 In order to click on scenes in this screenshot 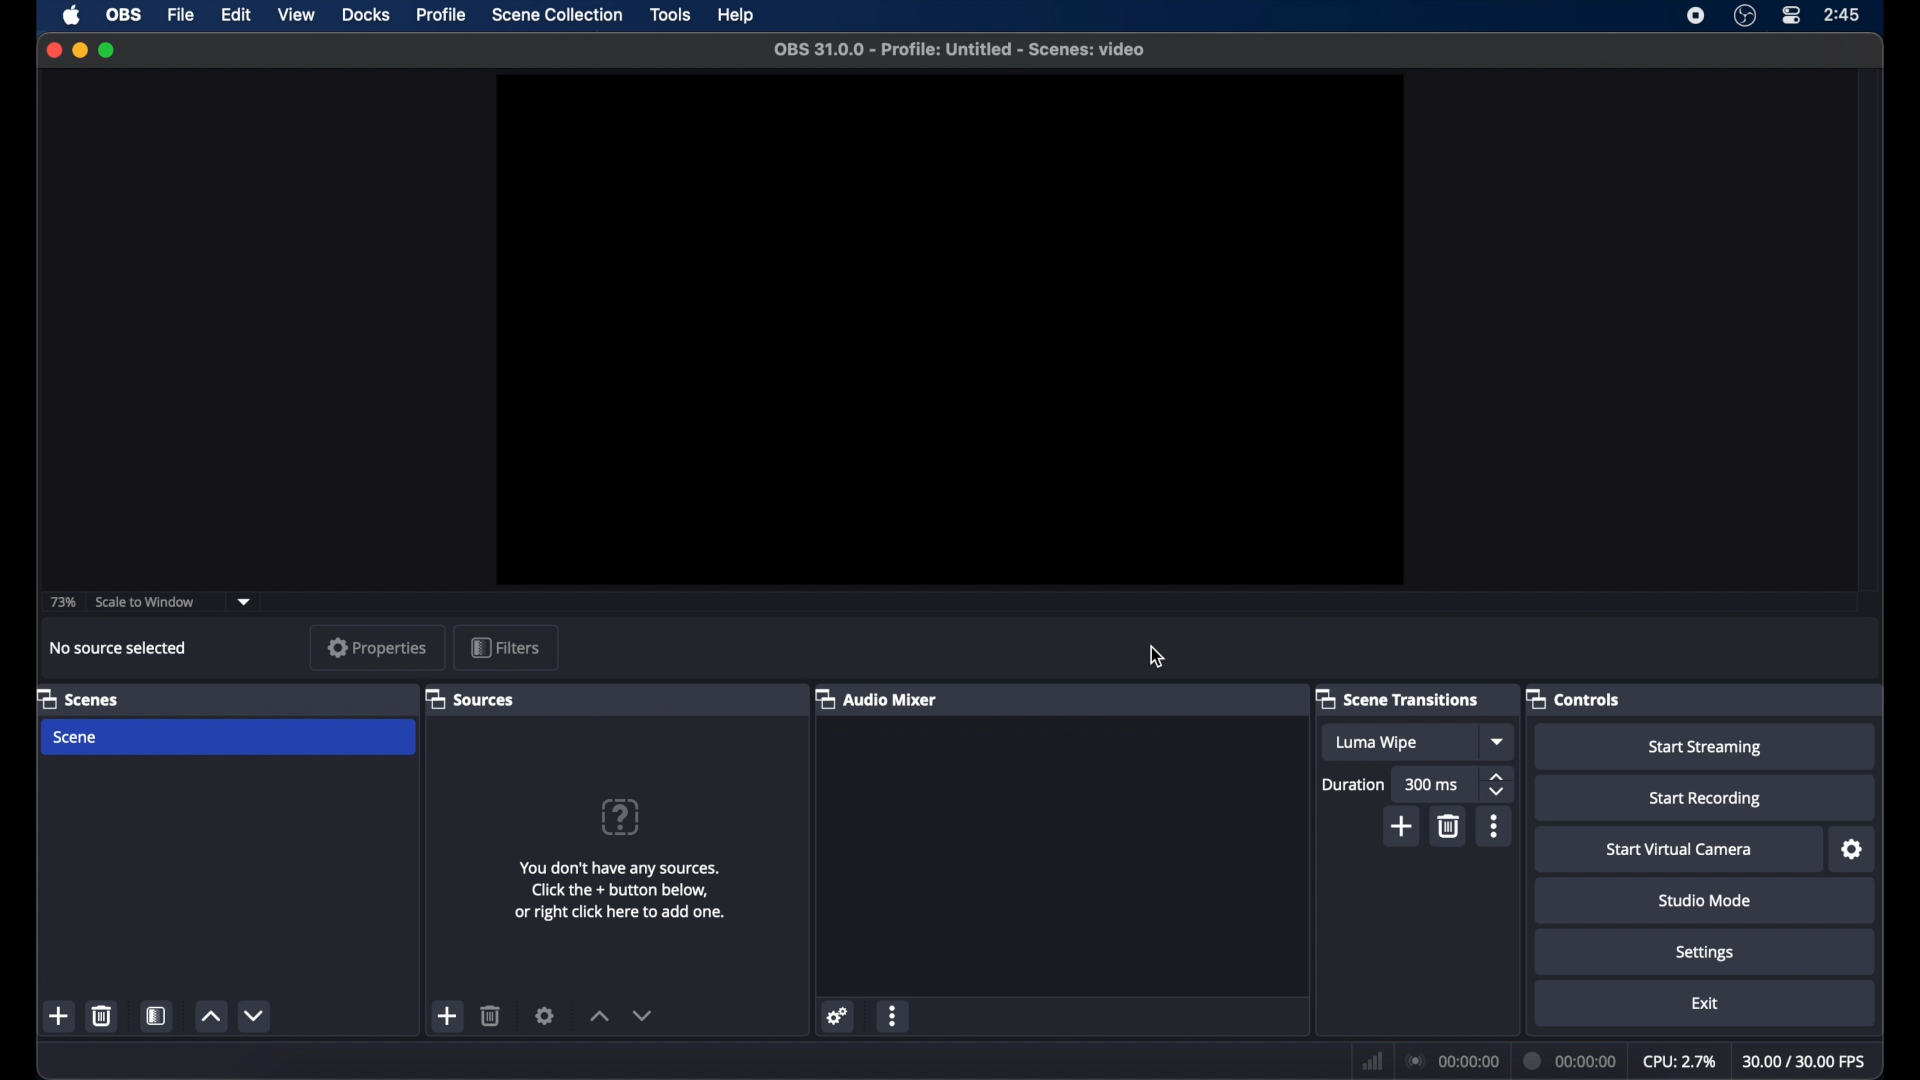, I will do `click(76, 698)`.